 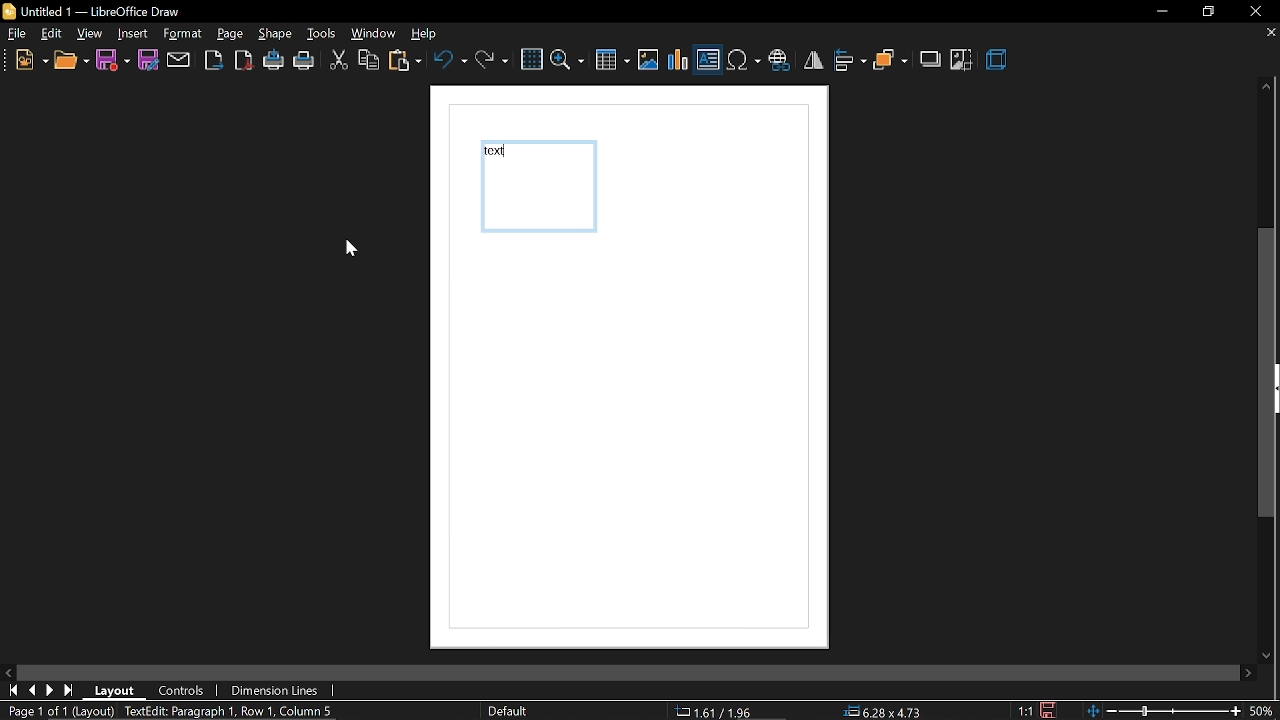 What do you see at coordinates (450, 59) in the screenshot?
I see `undo` at bounding box center [450, 59].